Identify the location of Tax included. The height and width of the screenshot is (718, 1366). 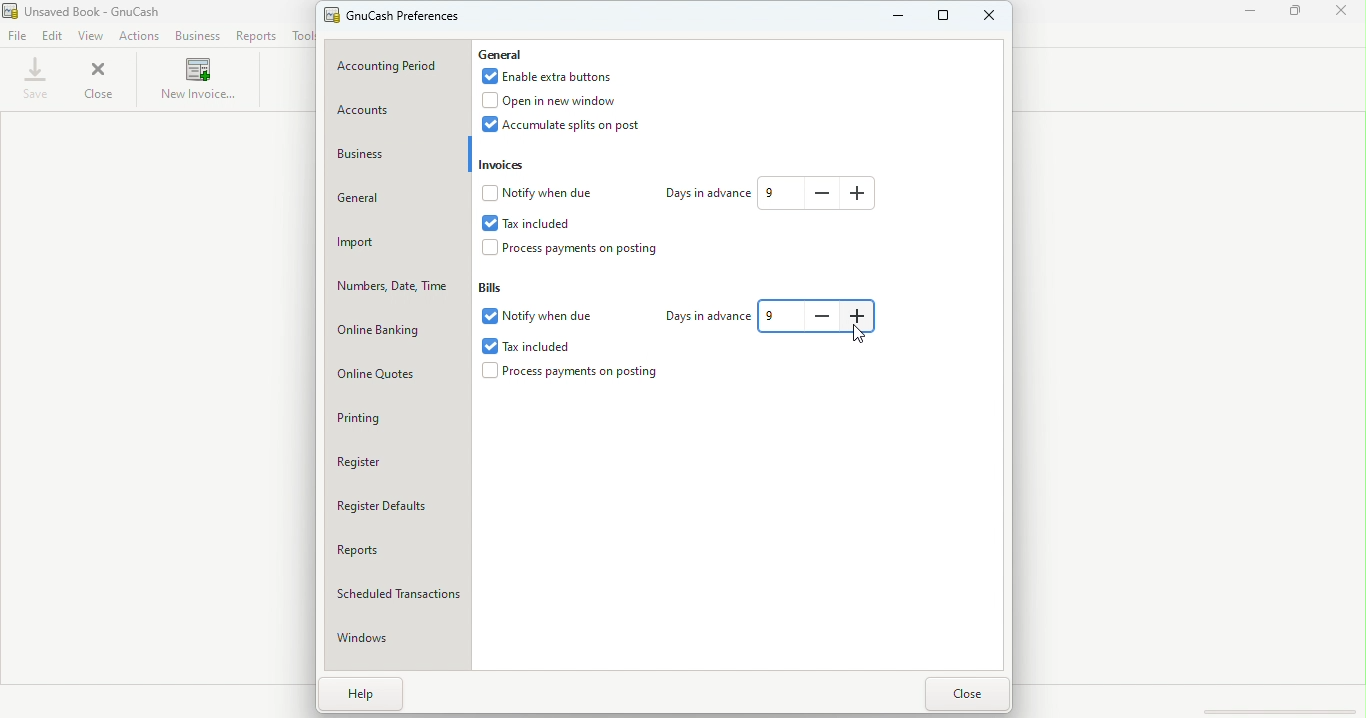
(545, 222).